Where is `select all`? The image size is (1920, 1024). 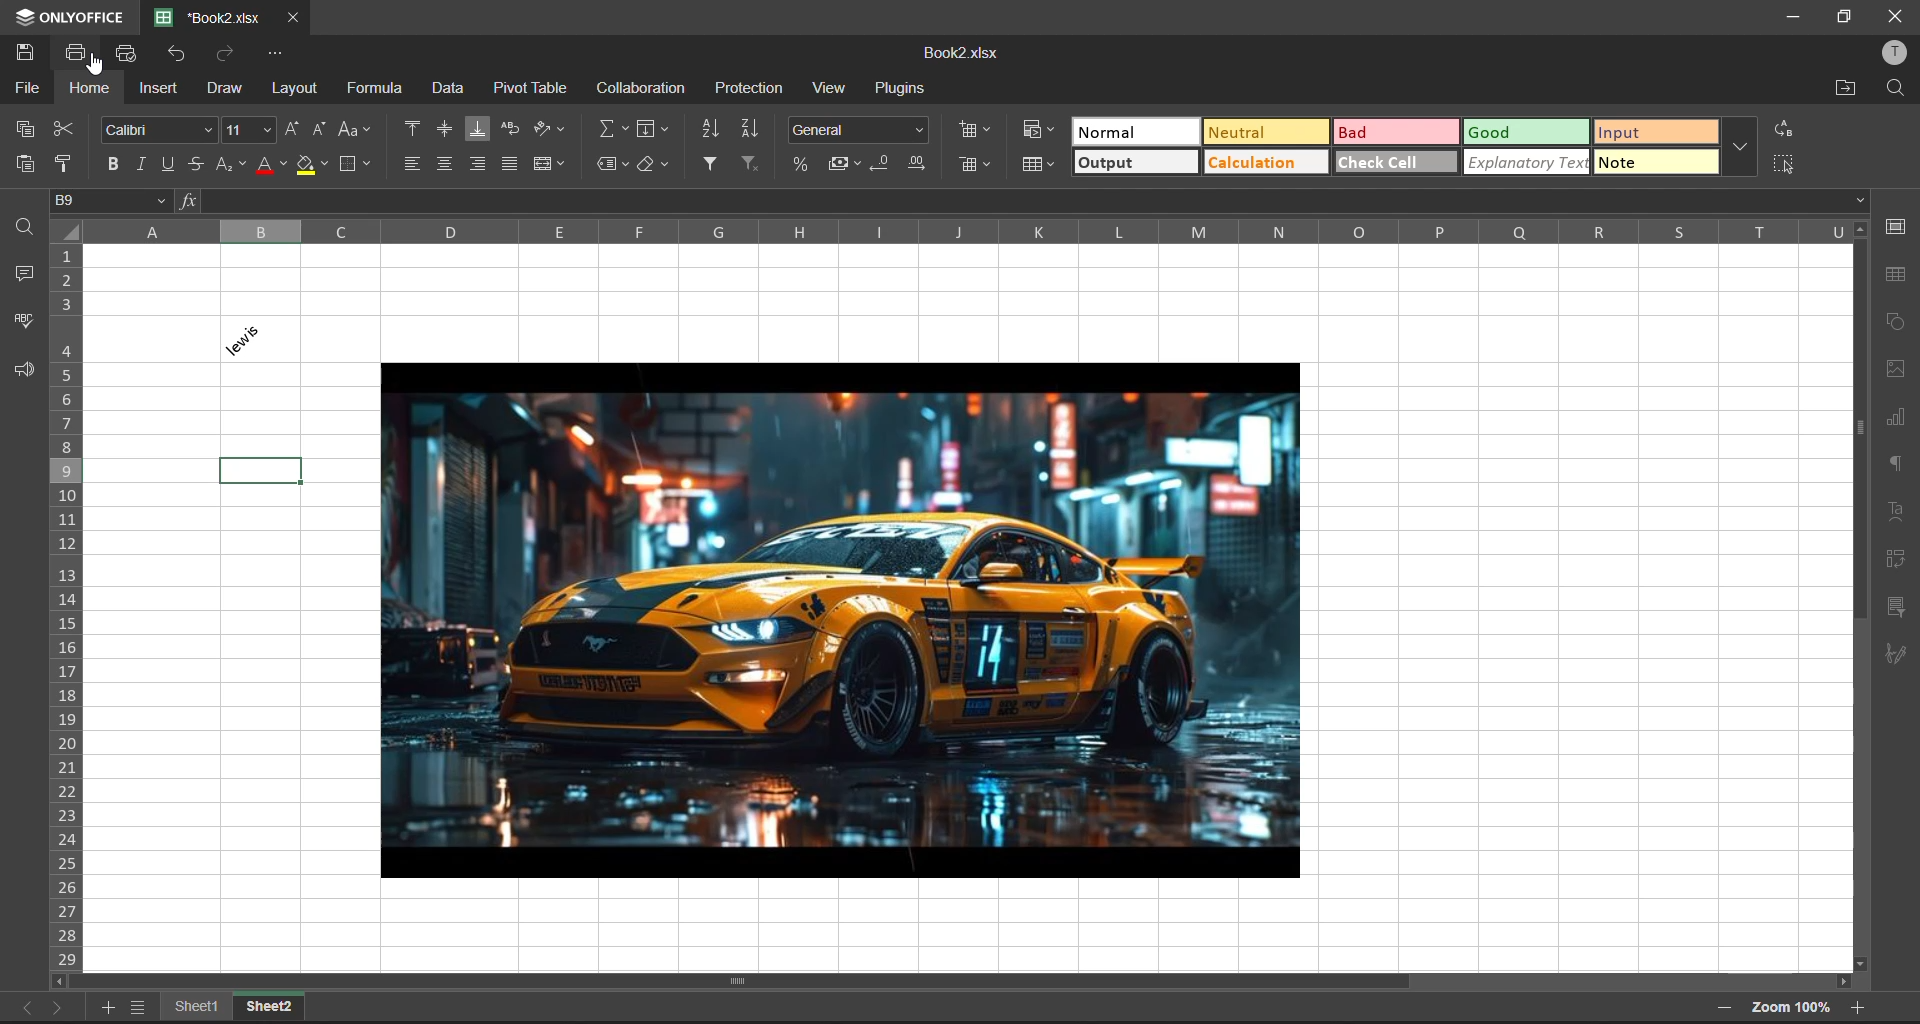 select all is located at coordinates (1786, 162).